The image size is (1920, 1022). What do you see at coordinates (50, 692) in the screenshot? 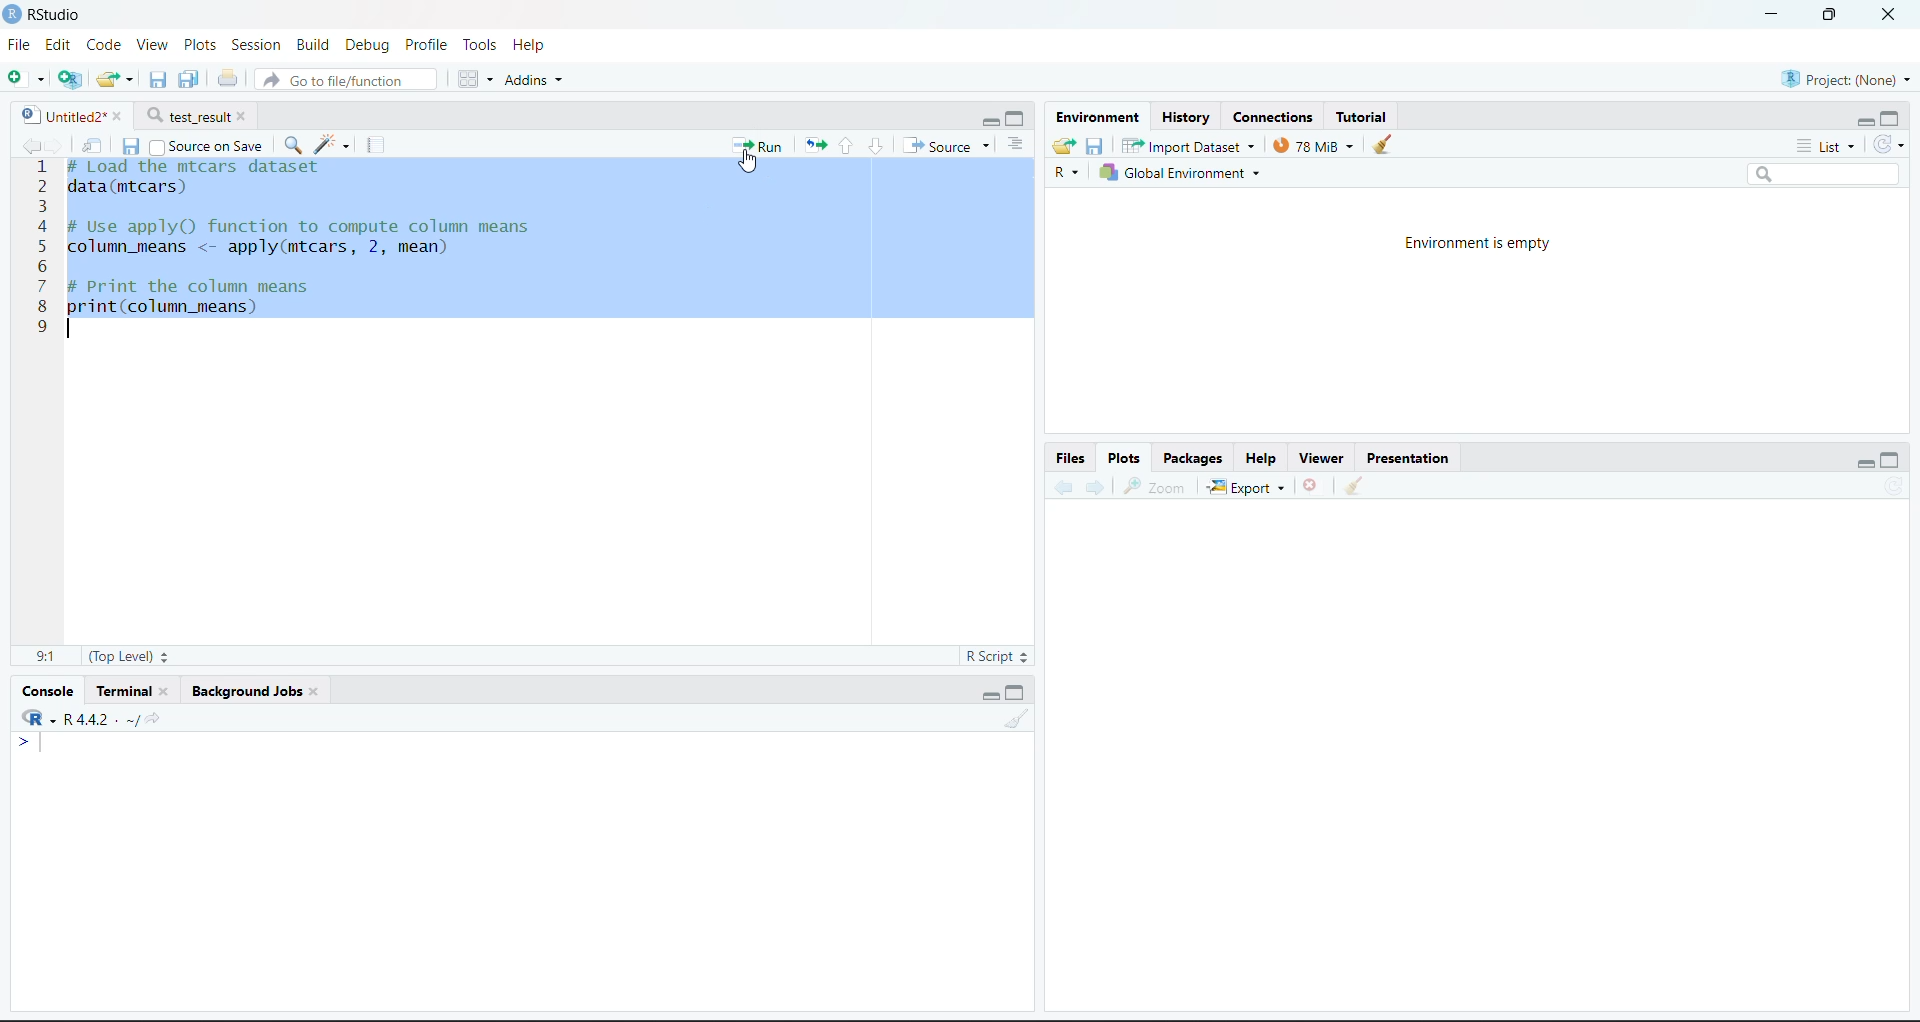
I see `Console` at bounding box center [50, 692].